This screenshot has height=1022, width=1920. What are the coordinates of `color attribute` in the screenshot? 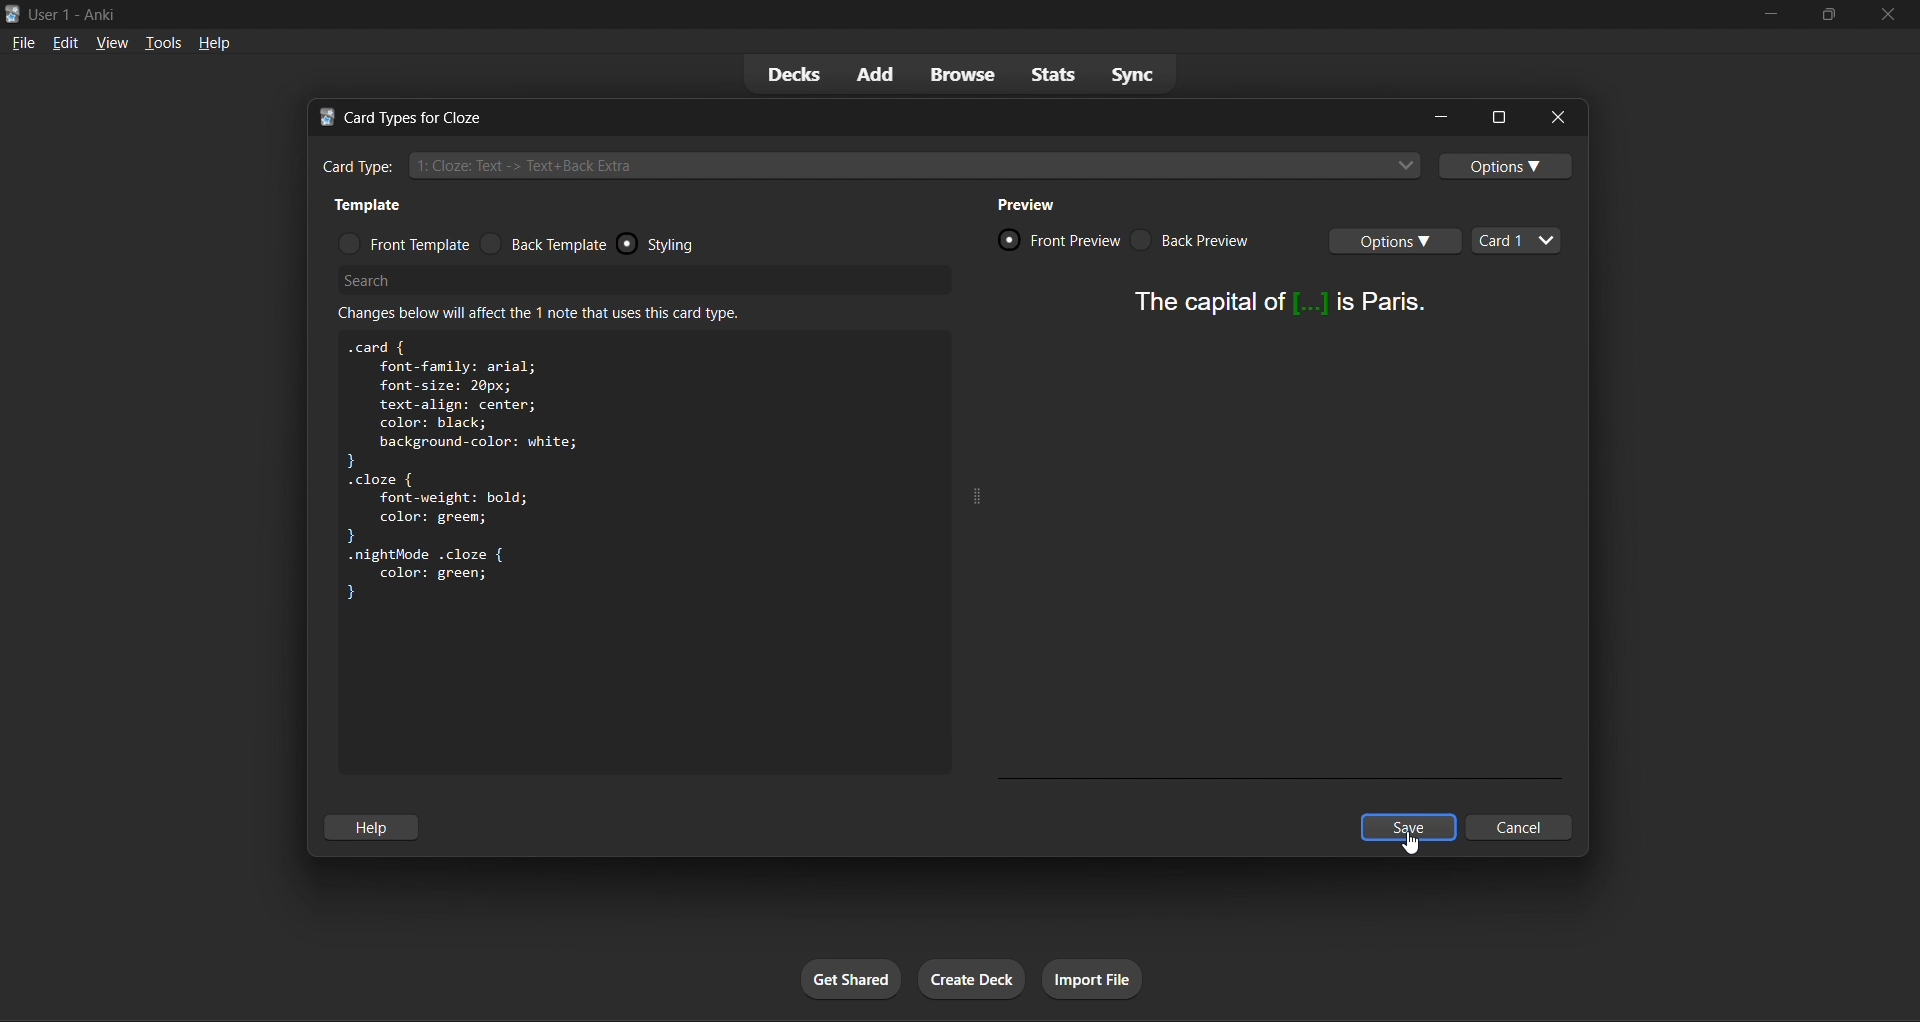 It's located at (442, 574).